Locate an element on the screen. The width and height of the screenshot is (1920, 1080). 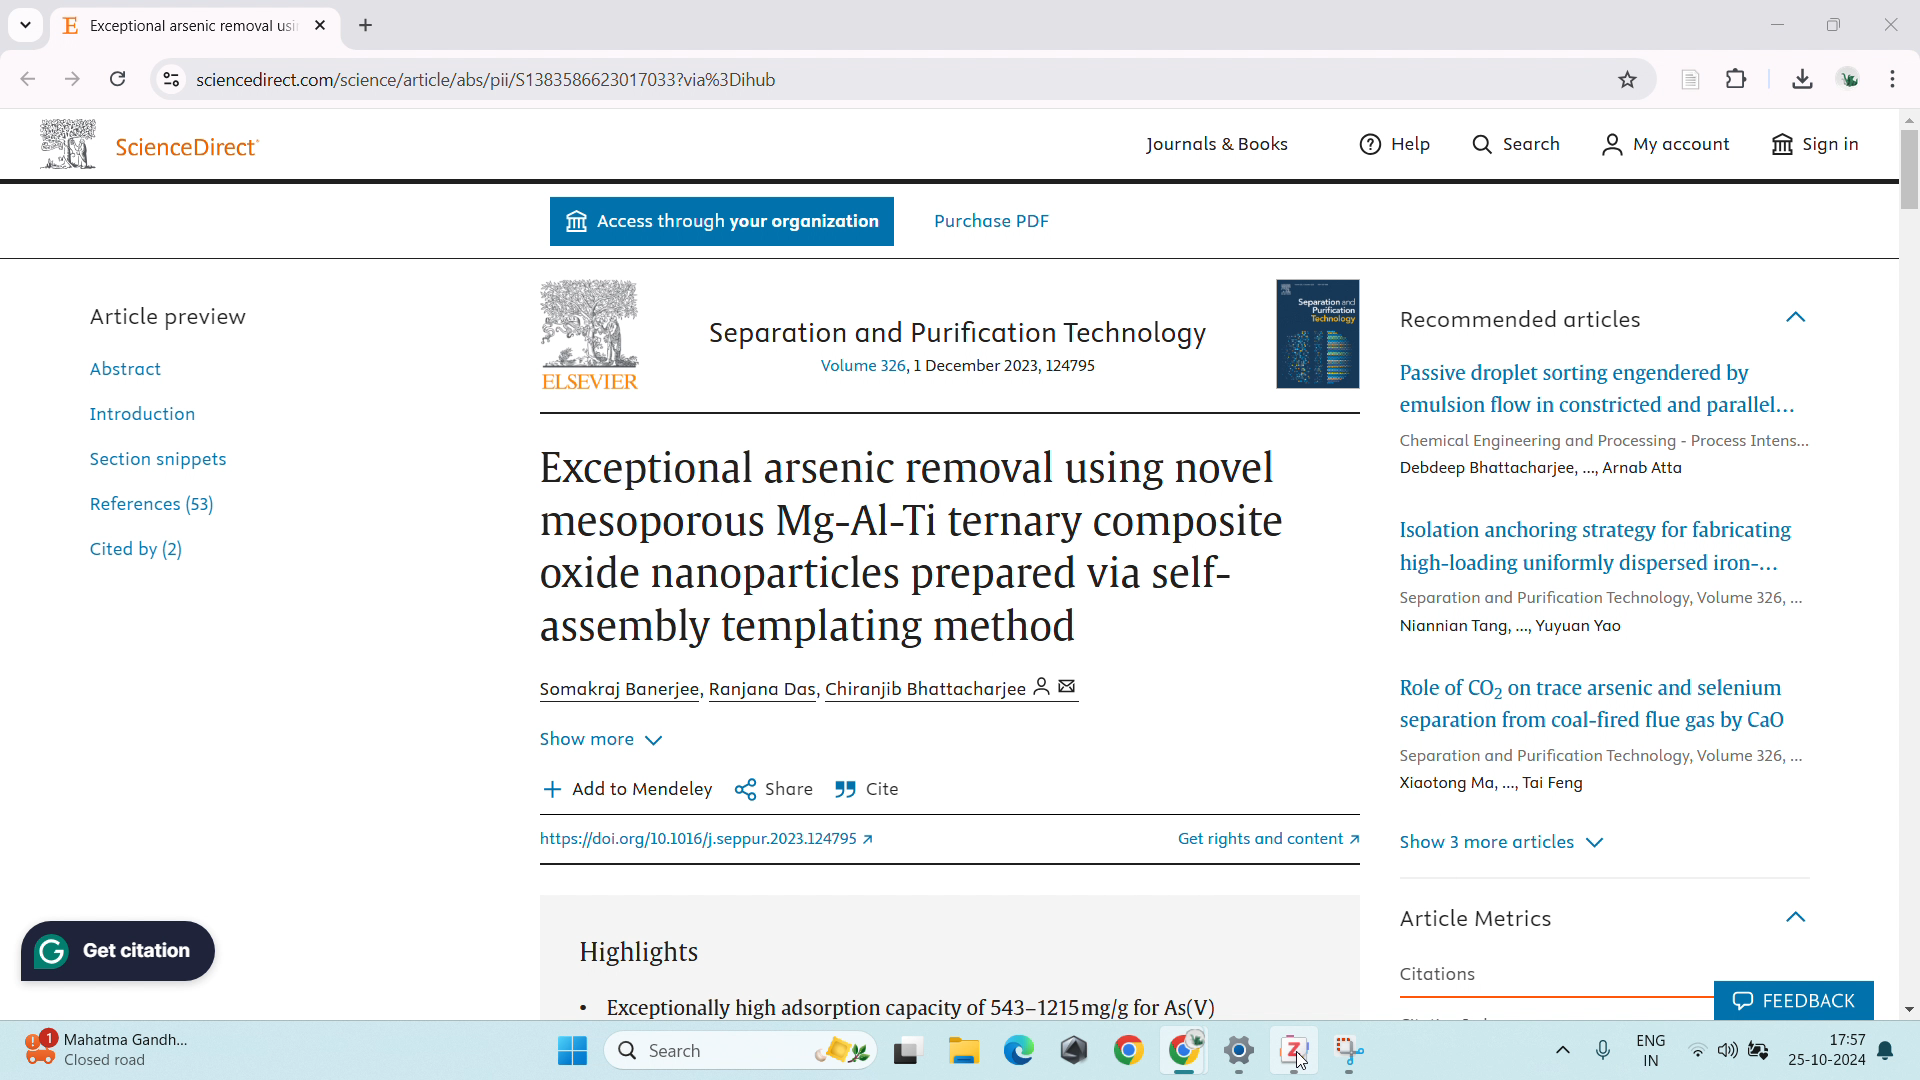
search for tabs is located at coordinates (25, 25).